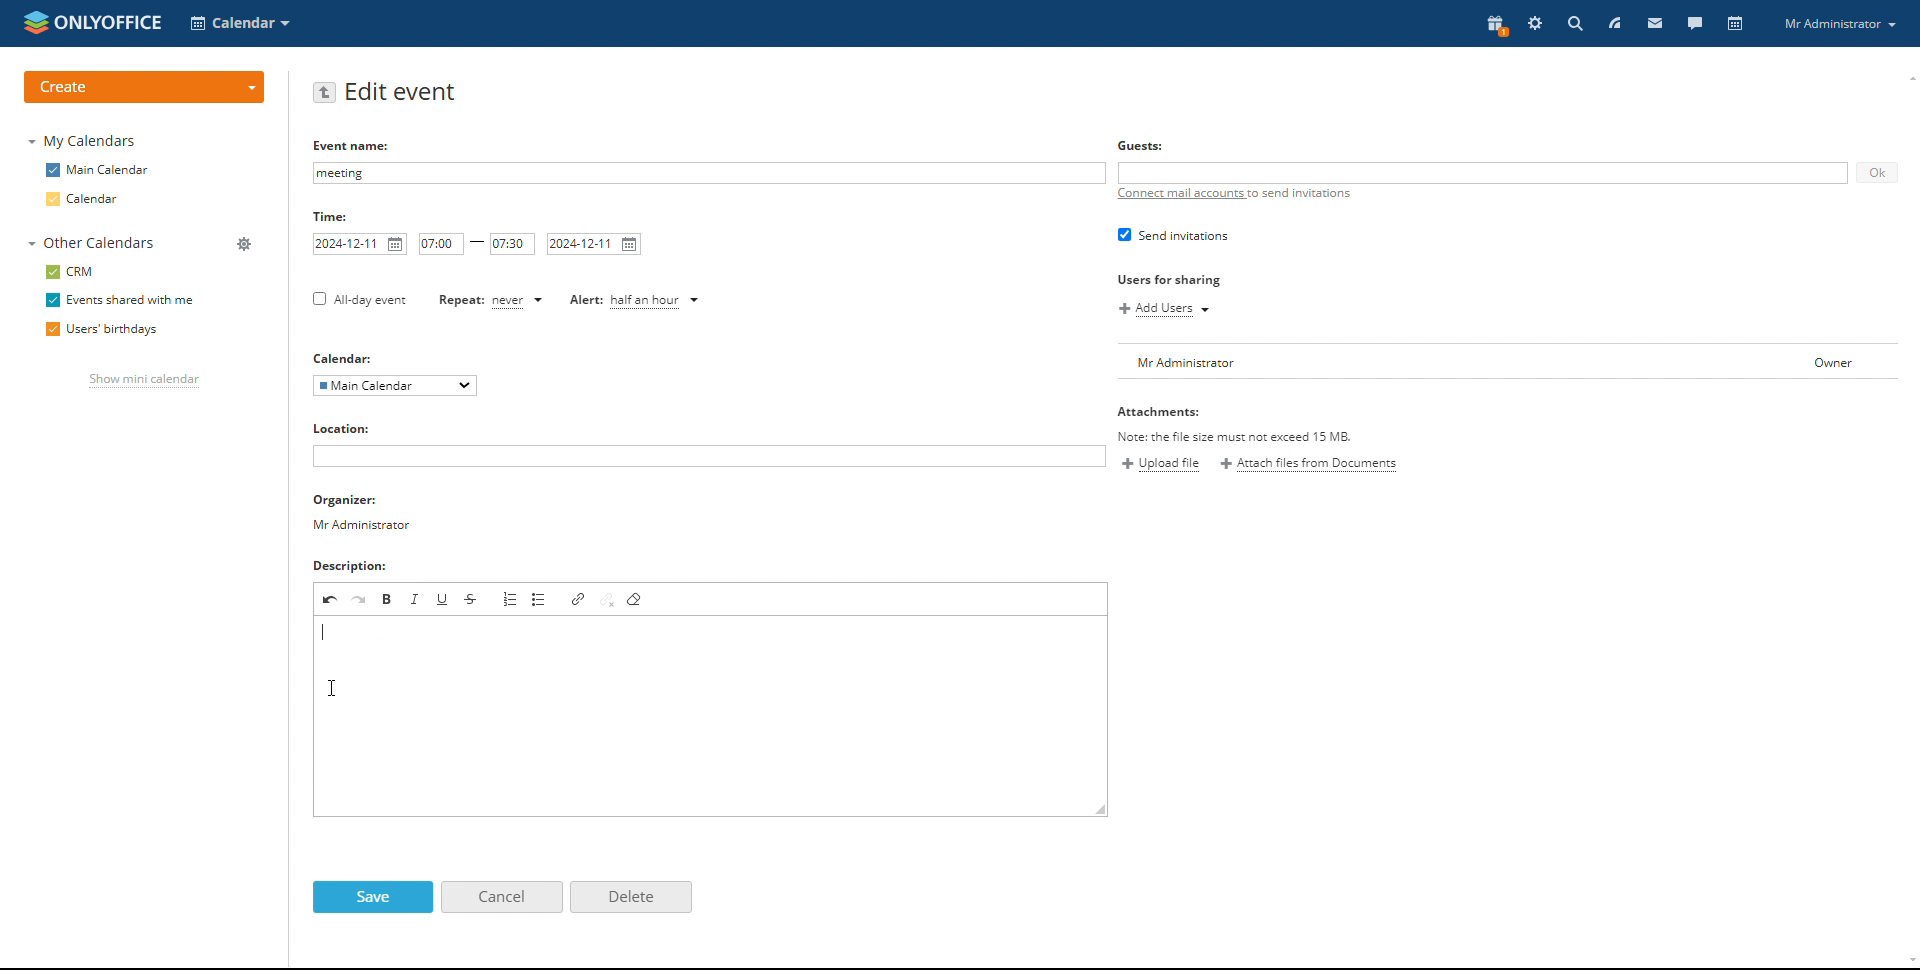 The image size is (1920, 970). Describe the element at coordinates (351, 564) in the screenshot. I see `Description:` at that location.